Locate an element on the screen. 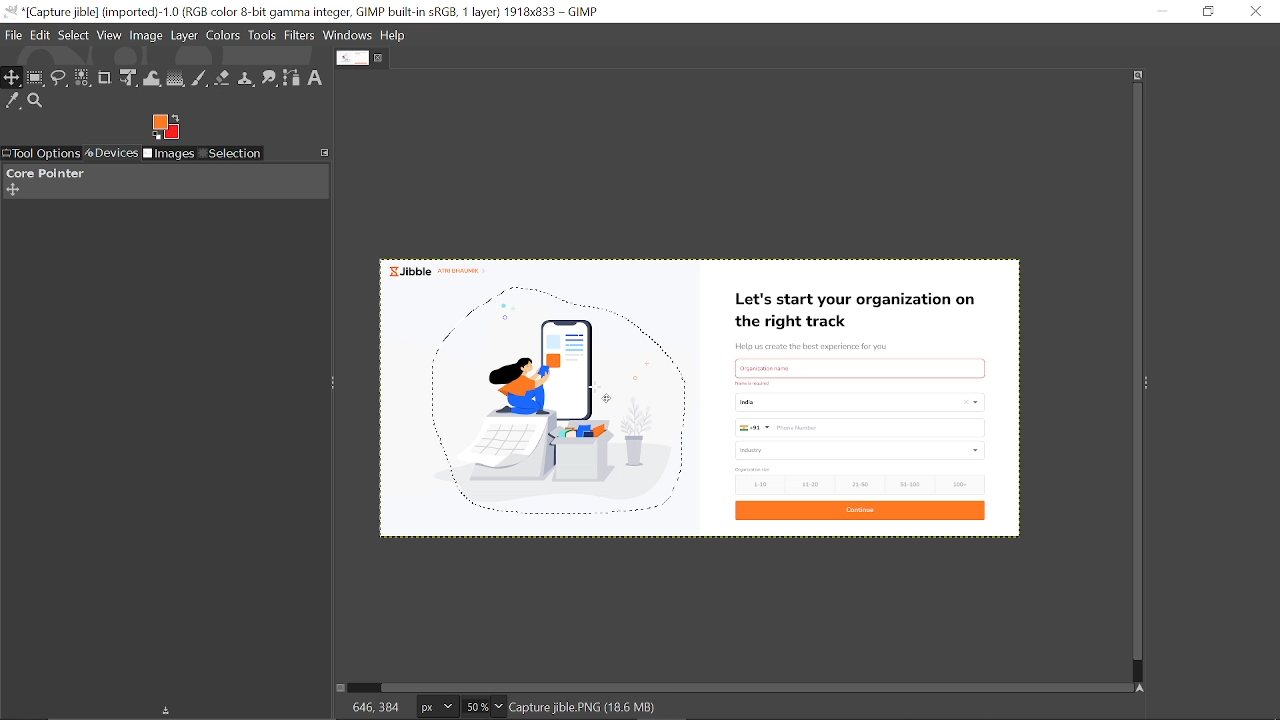 This screenshot has width=1280, height=720. File is located at coordinates (13, 36).